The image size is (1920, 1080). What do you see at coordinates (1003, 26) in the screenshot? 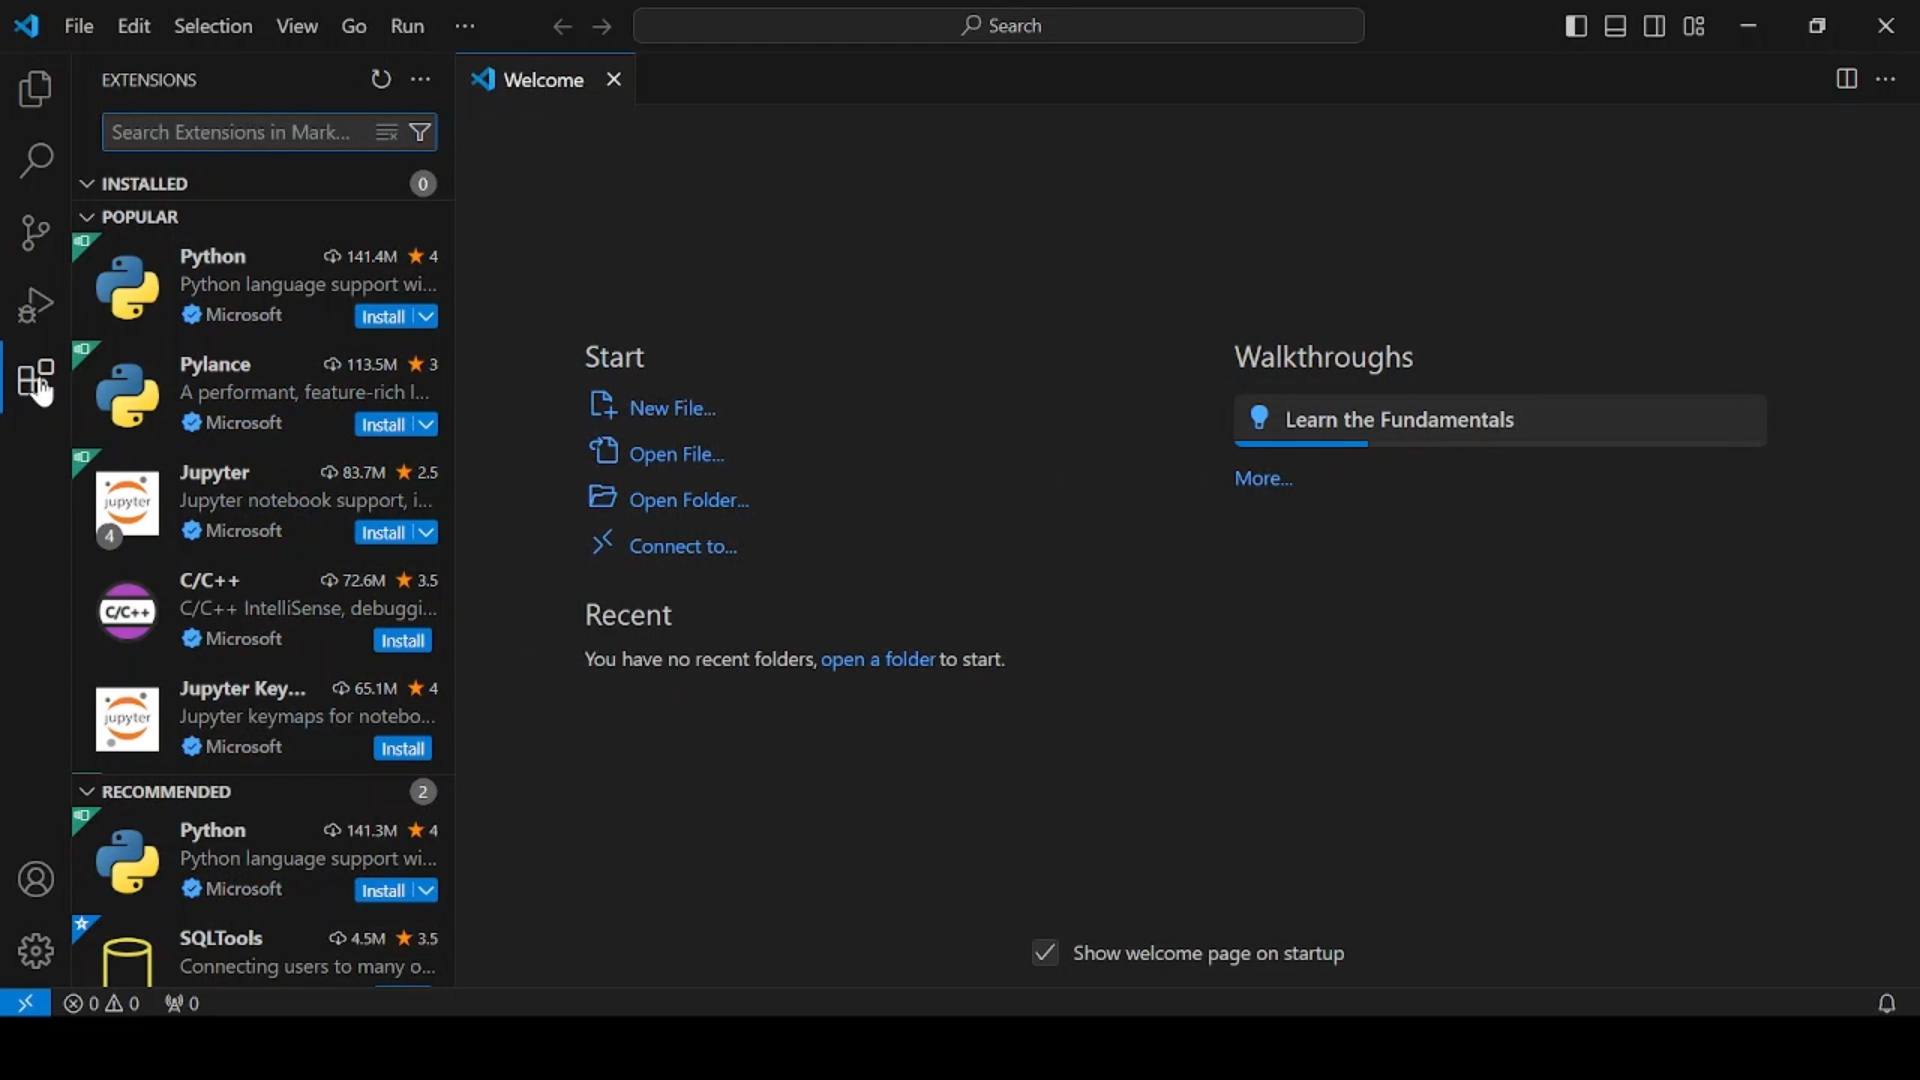
I see `search` at bounding box center [1003, 26].